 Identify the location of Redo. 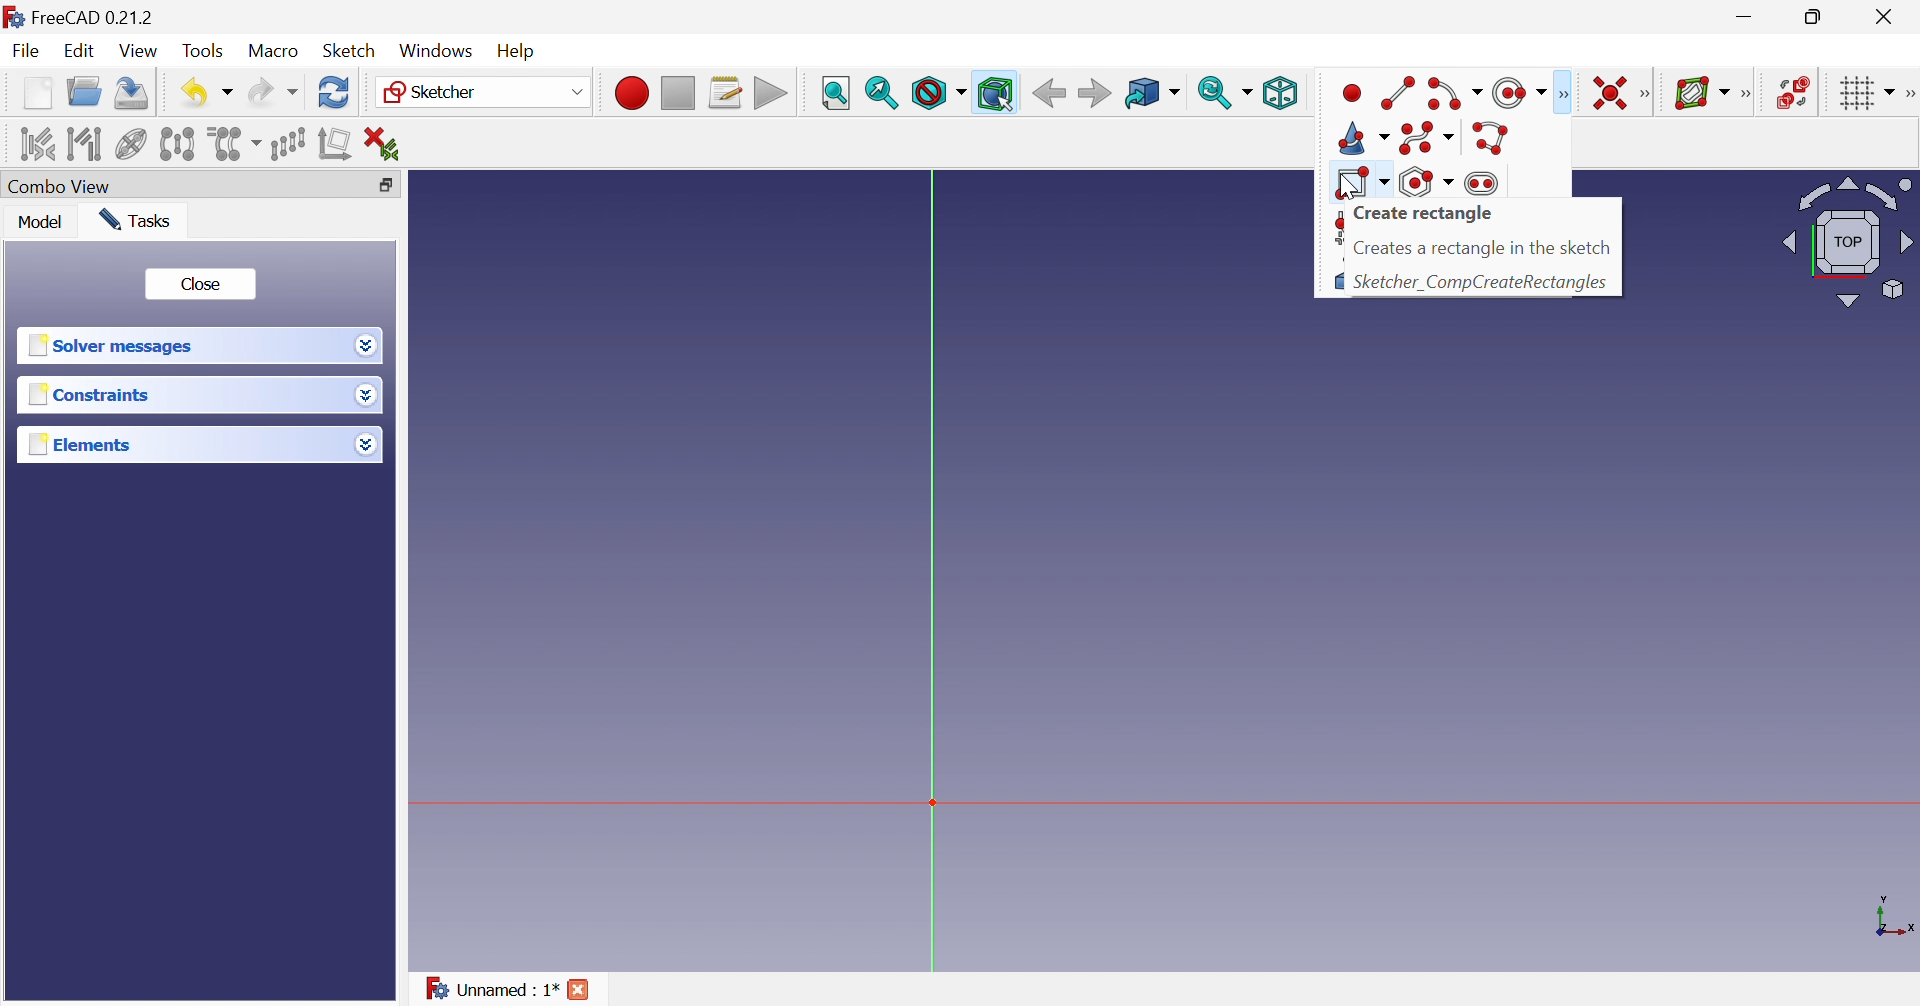
(270, 92).